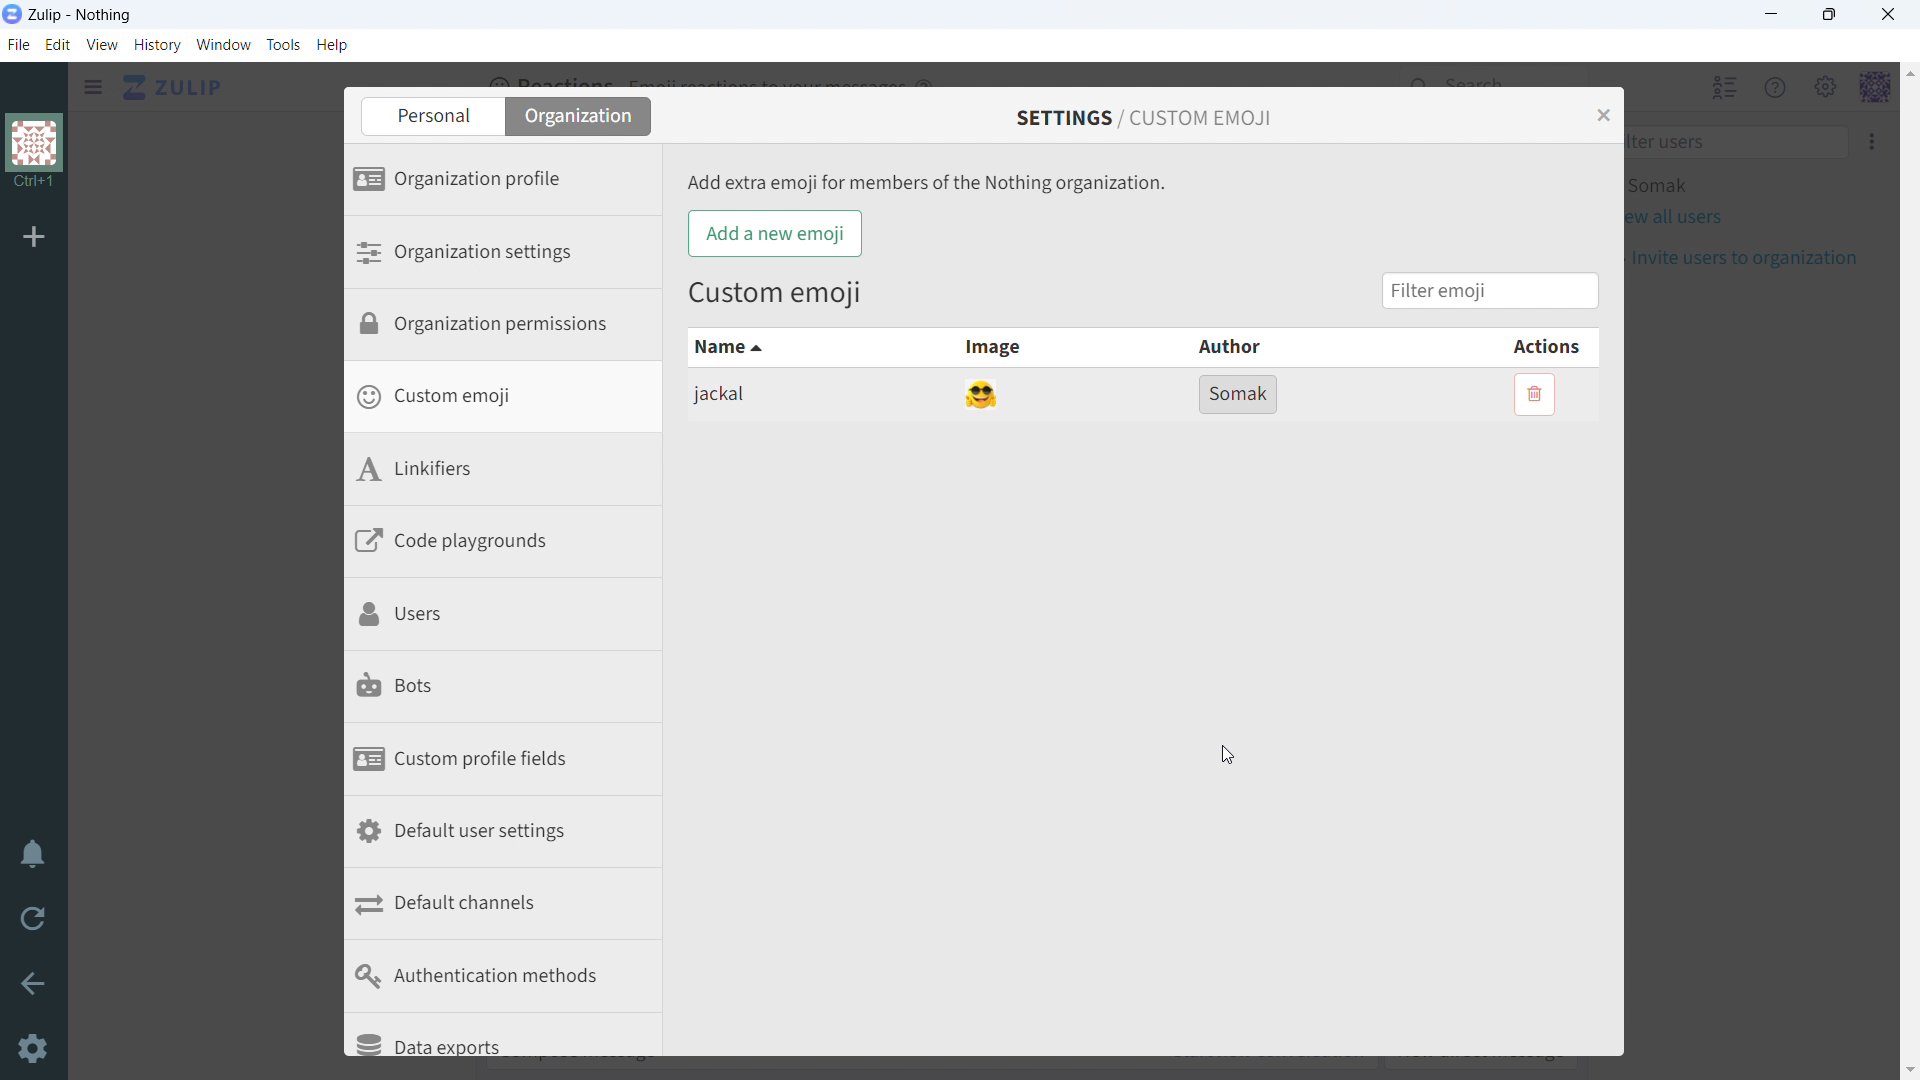 The width and height of the screenshot is (1920, 1080). I want to click on organization, so click(591, 116).